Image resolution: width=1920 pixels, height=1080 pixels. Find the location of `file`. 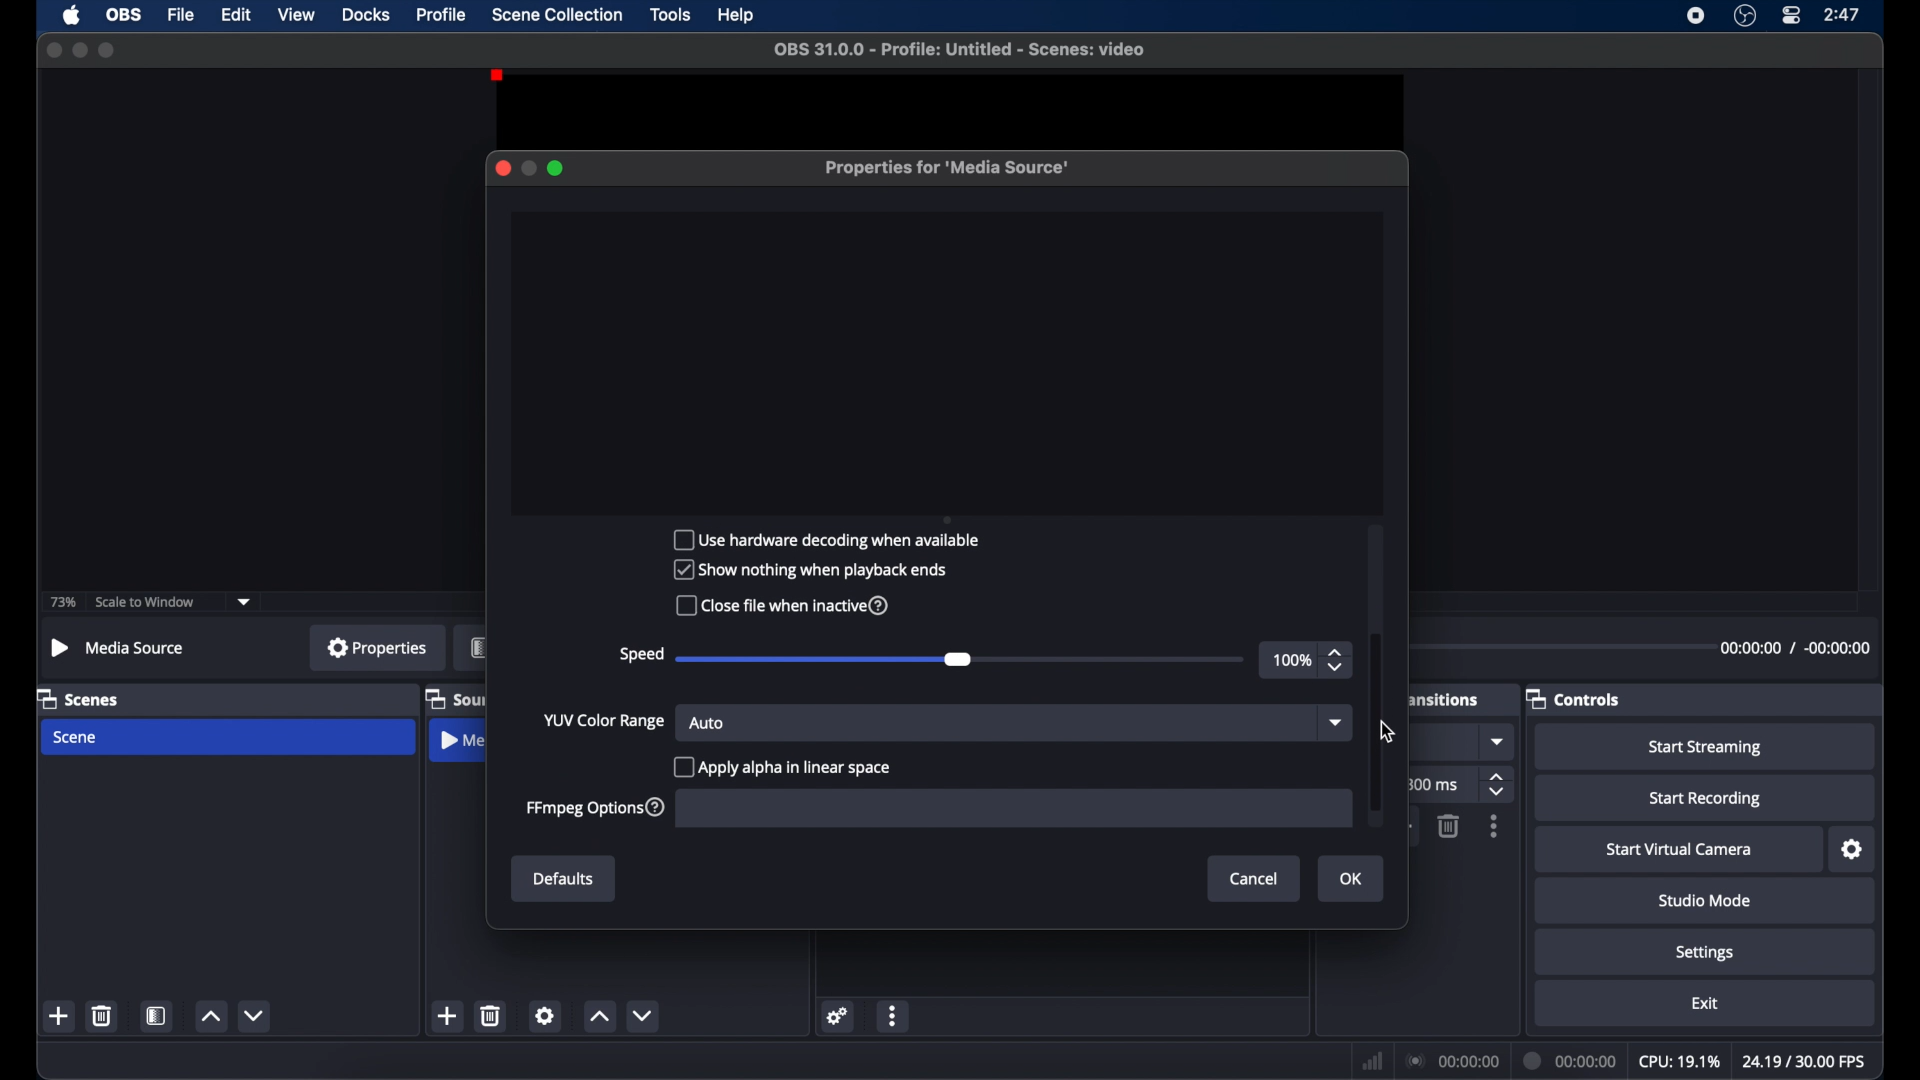

file is located at coordinates (182, 15).